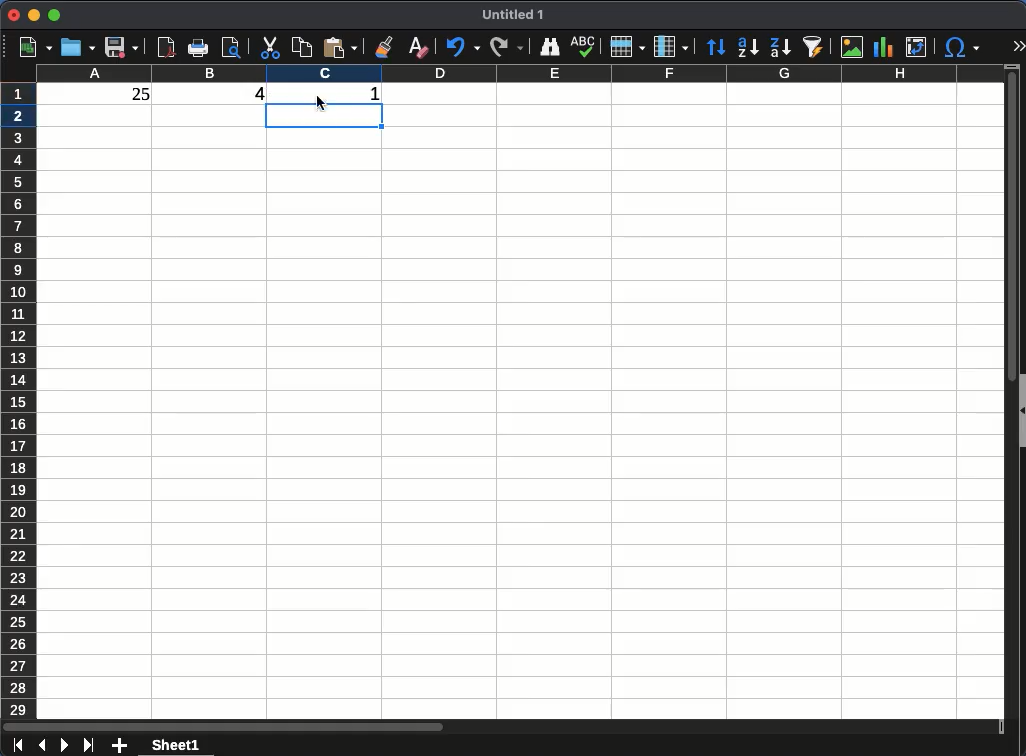 The height and width of the screenshot is (756, 1026). Describe the element at coordinates (120, 49) in the screenshot. I see `save` at that location.